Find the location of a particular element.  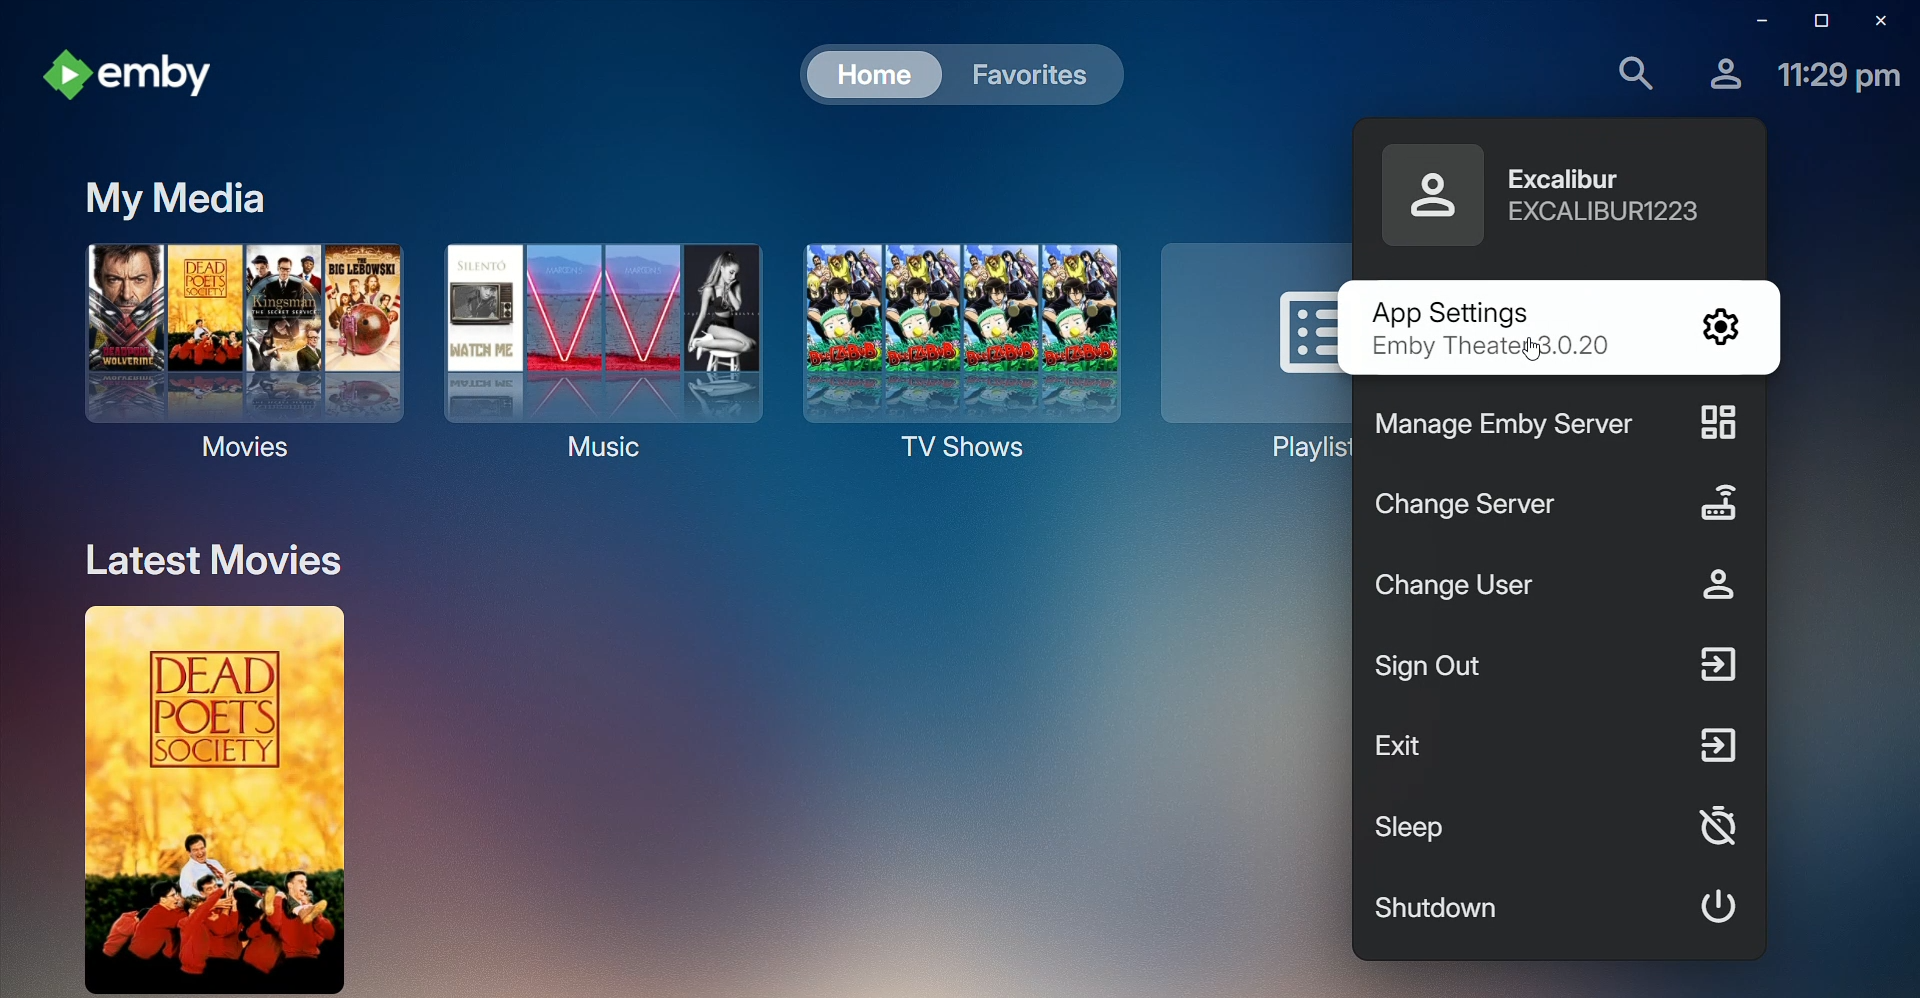

Shutdown is located at coordinates (1571, 909).